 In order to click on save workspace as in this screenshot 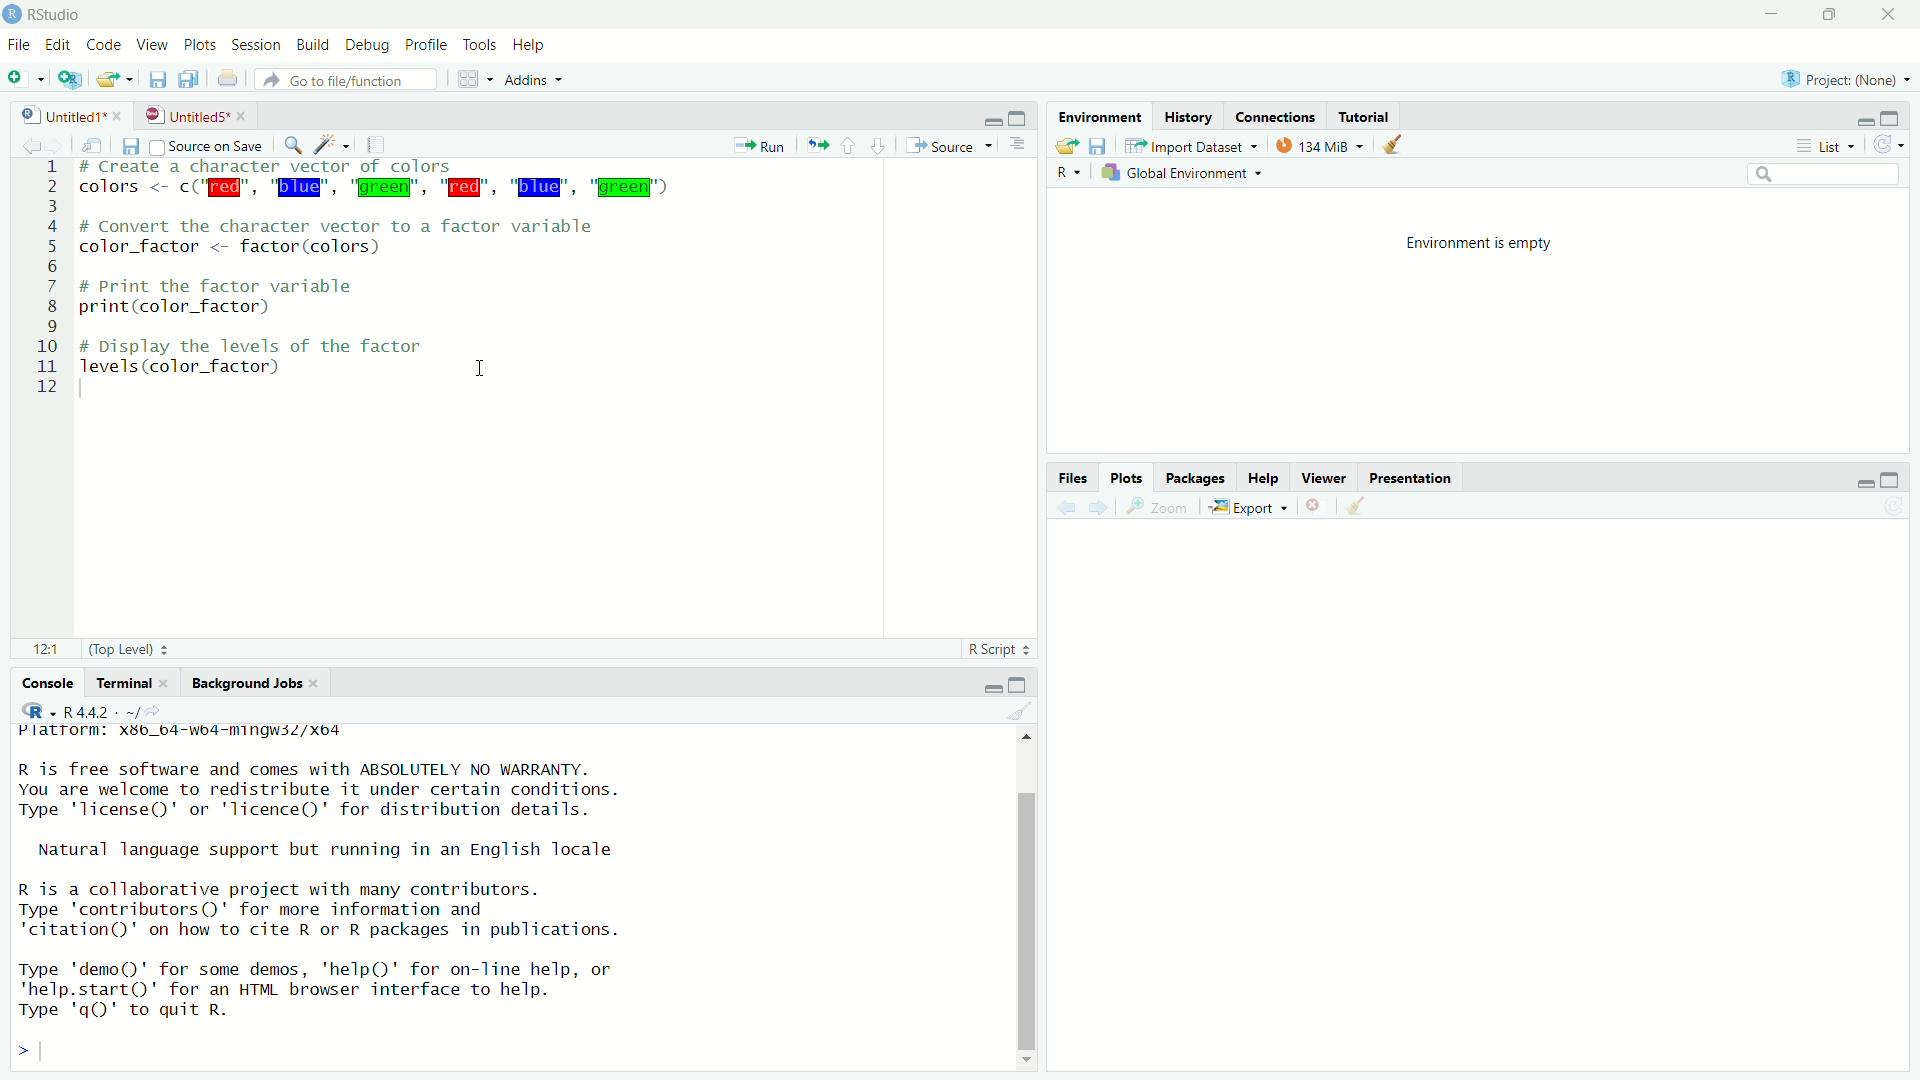, I will do `click(1104, 146)`.